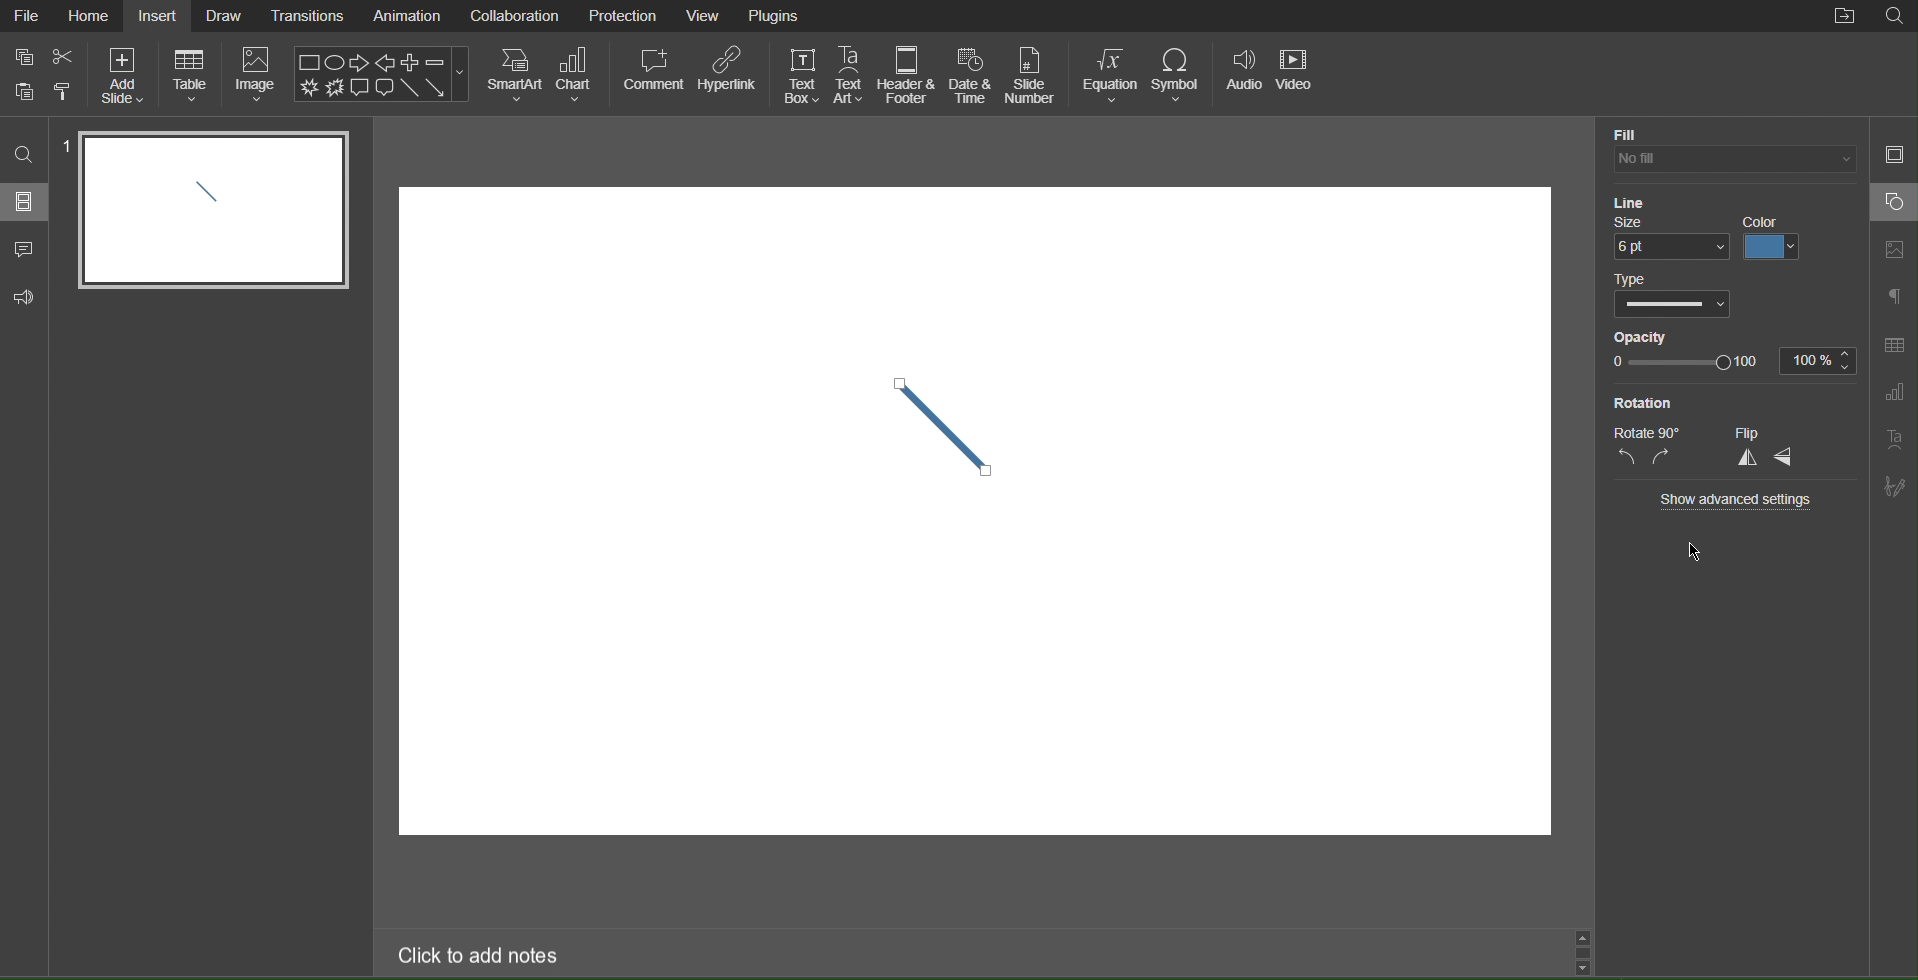 This screenshot has height=980, width=1918. What do you see at coordinates (1731, 159) in the screenshot?
I see `No fill` at bounding box center [1731, 159].